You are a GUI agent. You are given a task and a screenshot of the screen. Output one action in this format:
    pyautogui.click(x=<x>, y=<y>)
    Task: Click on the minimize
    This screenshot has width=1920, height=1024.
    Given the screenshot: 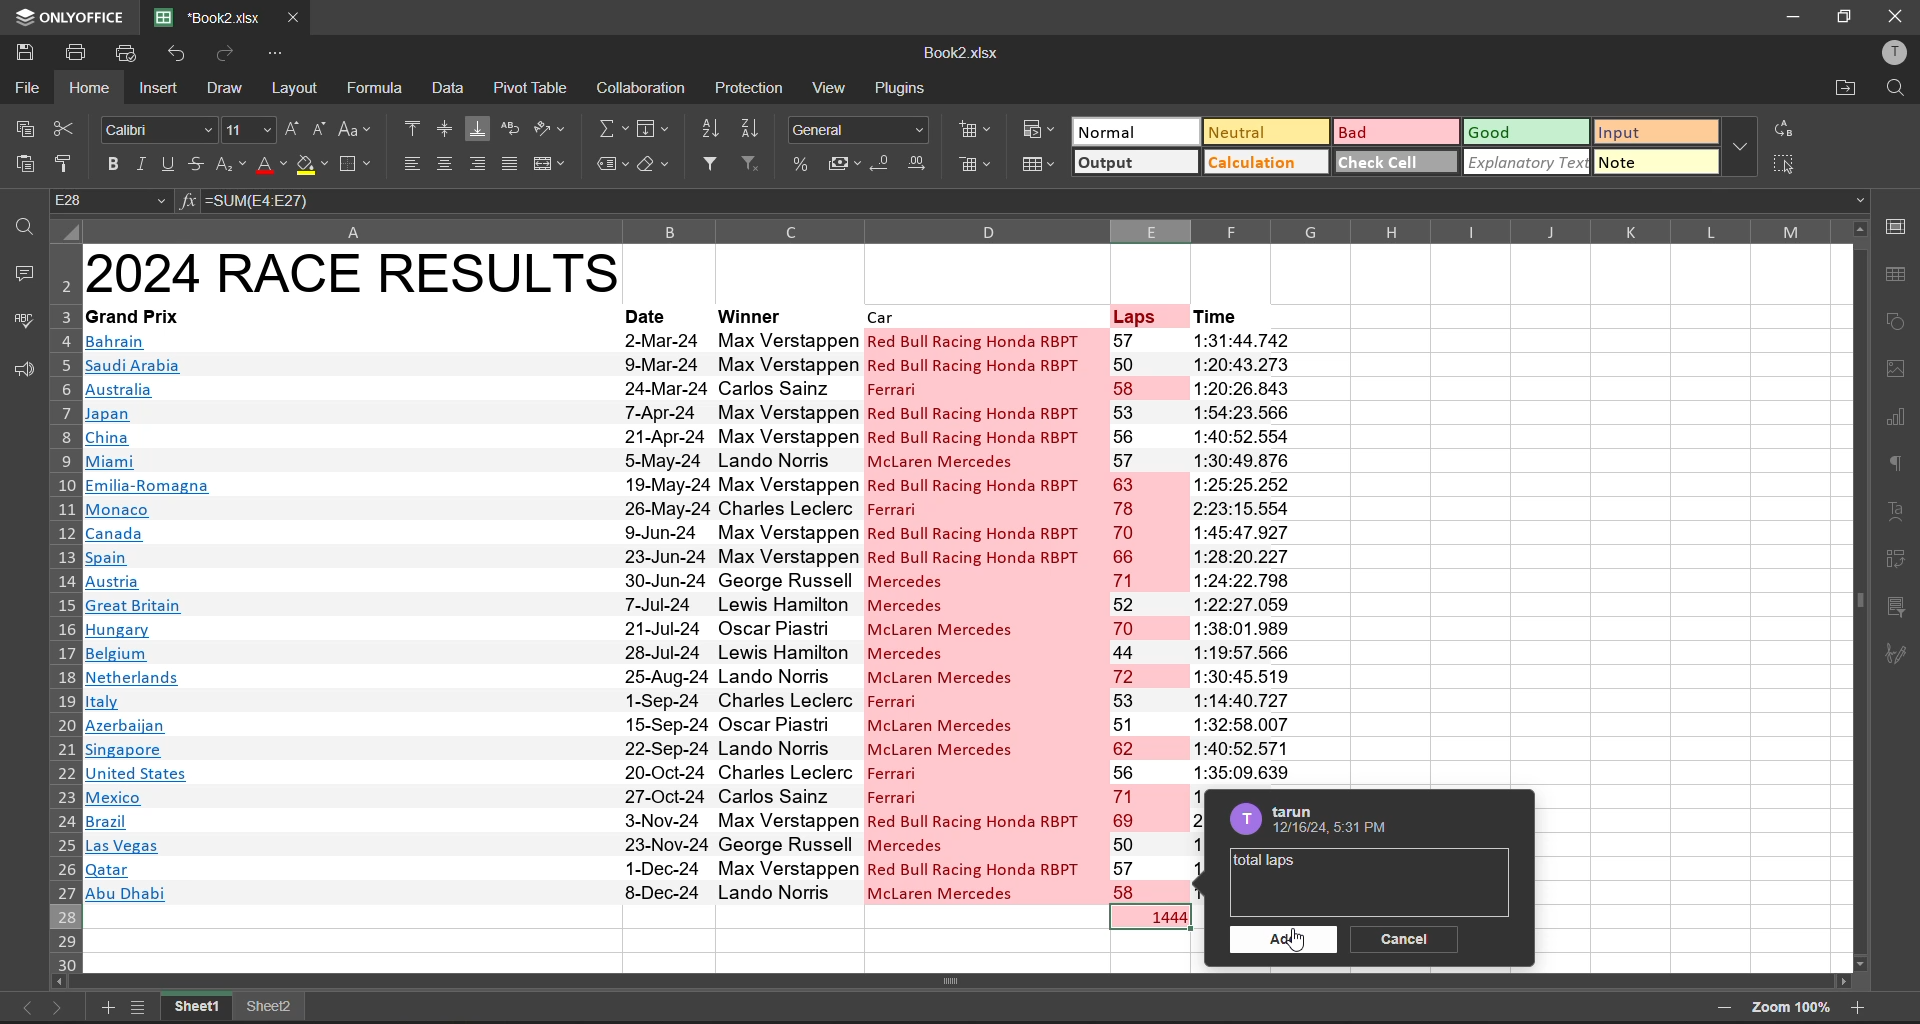 What is the action you would take?
    pyautogui.click(x=1789, y=18)
    